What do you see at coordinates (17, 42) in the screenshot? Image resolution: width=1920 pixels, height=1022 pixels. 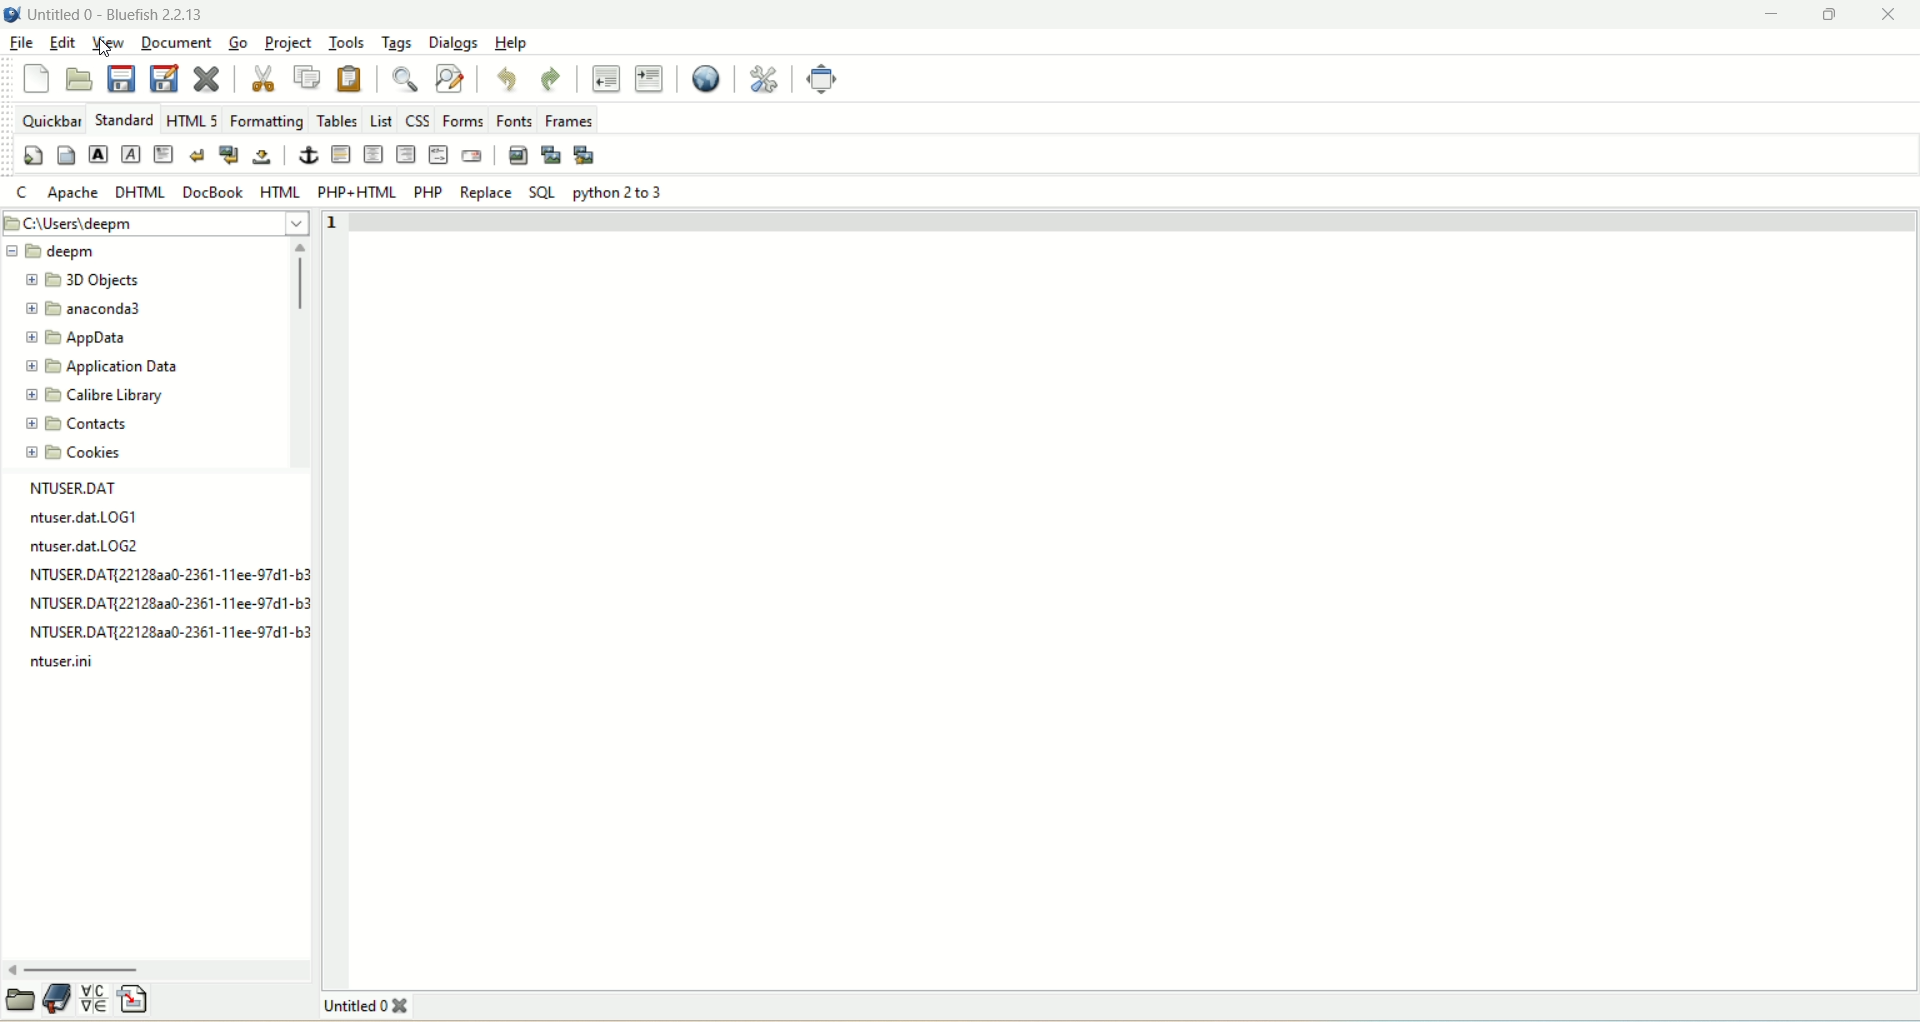 I see `file` at bounding box center [17, 42].